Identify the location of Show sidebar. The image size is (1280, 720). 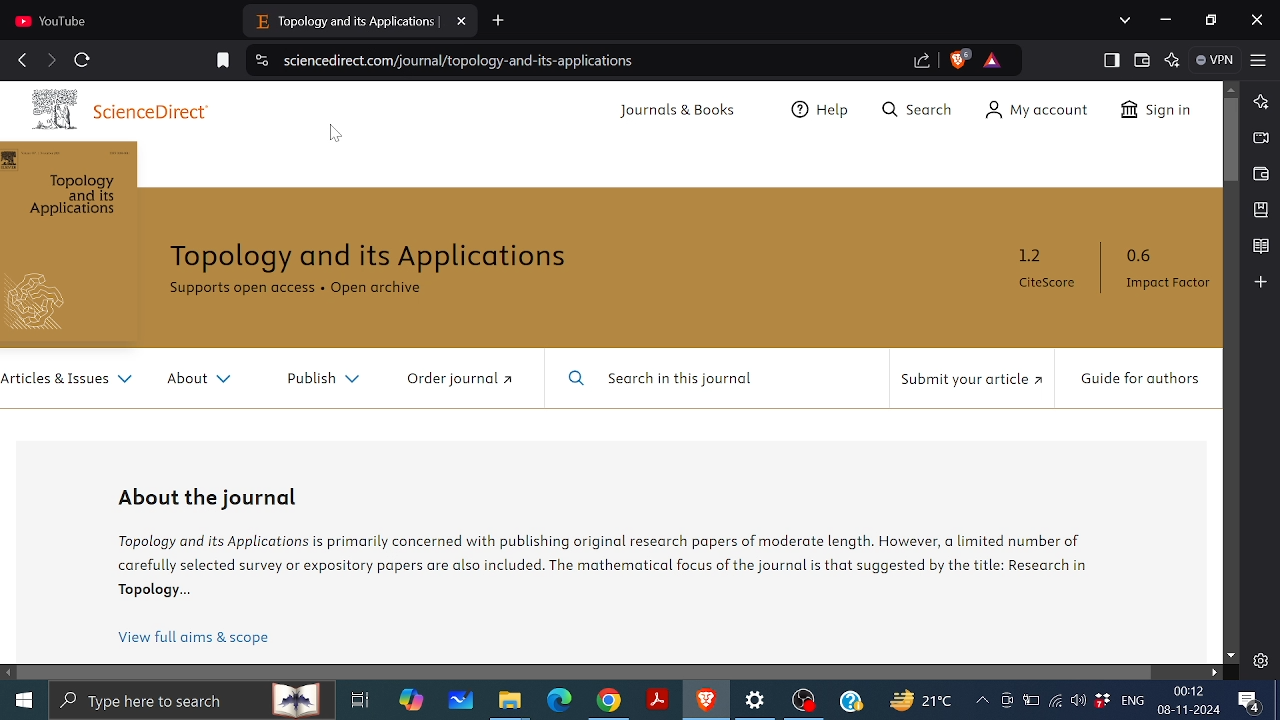
(1112, 60).